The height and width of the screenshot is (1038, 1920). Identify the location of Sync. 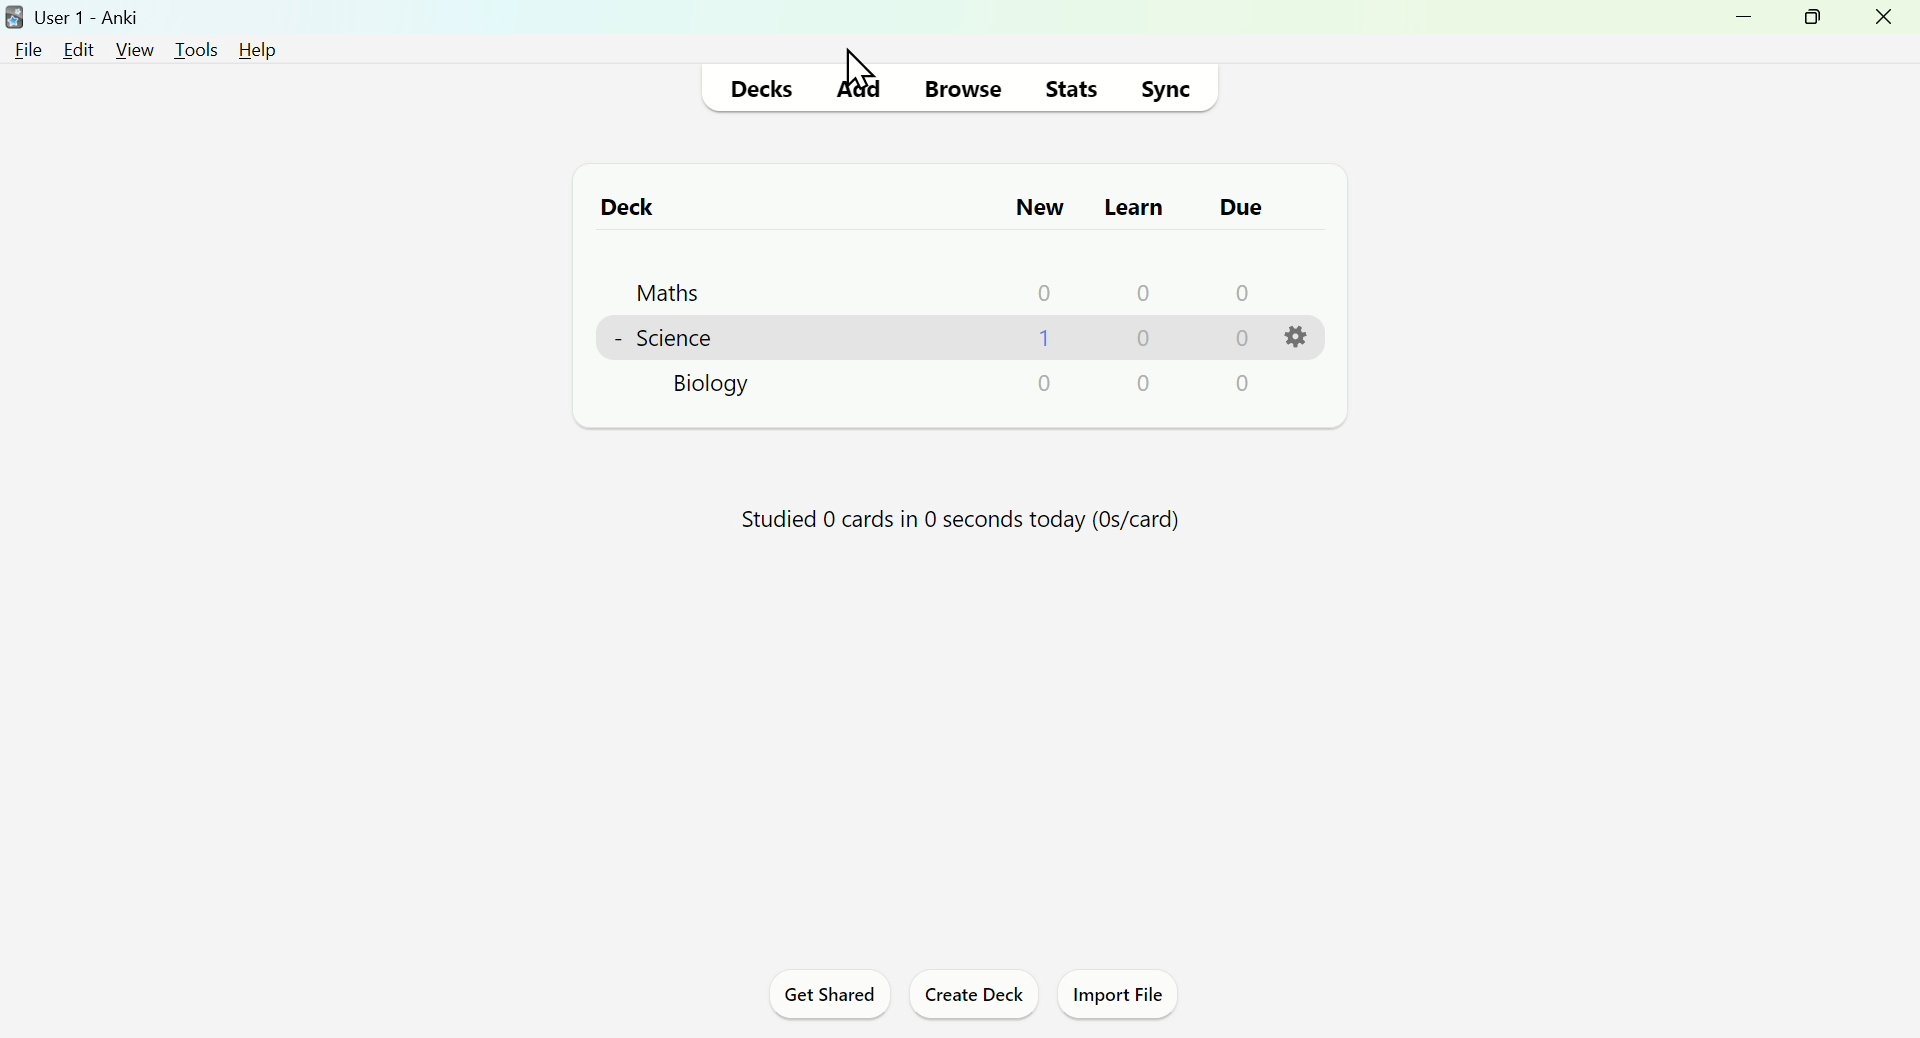
(1165, 89).